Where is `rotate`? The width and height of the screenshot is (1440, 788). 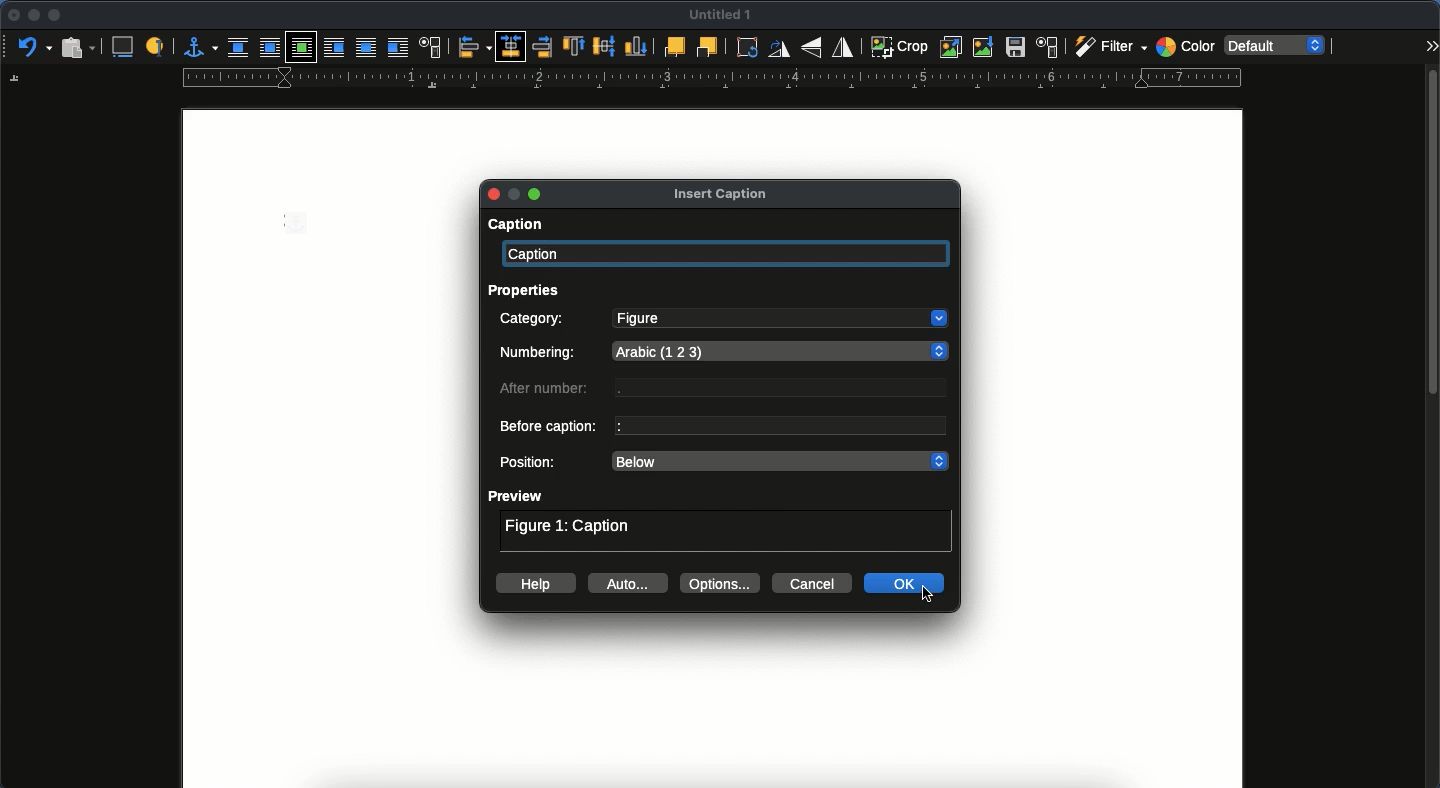
rotate is located at coordinates (751, 49).